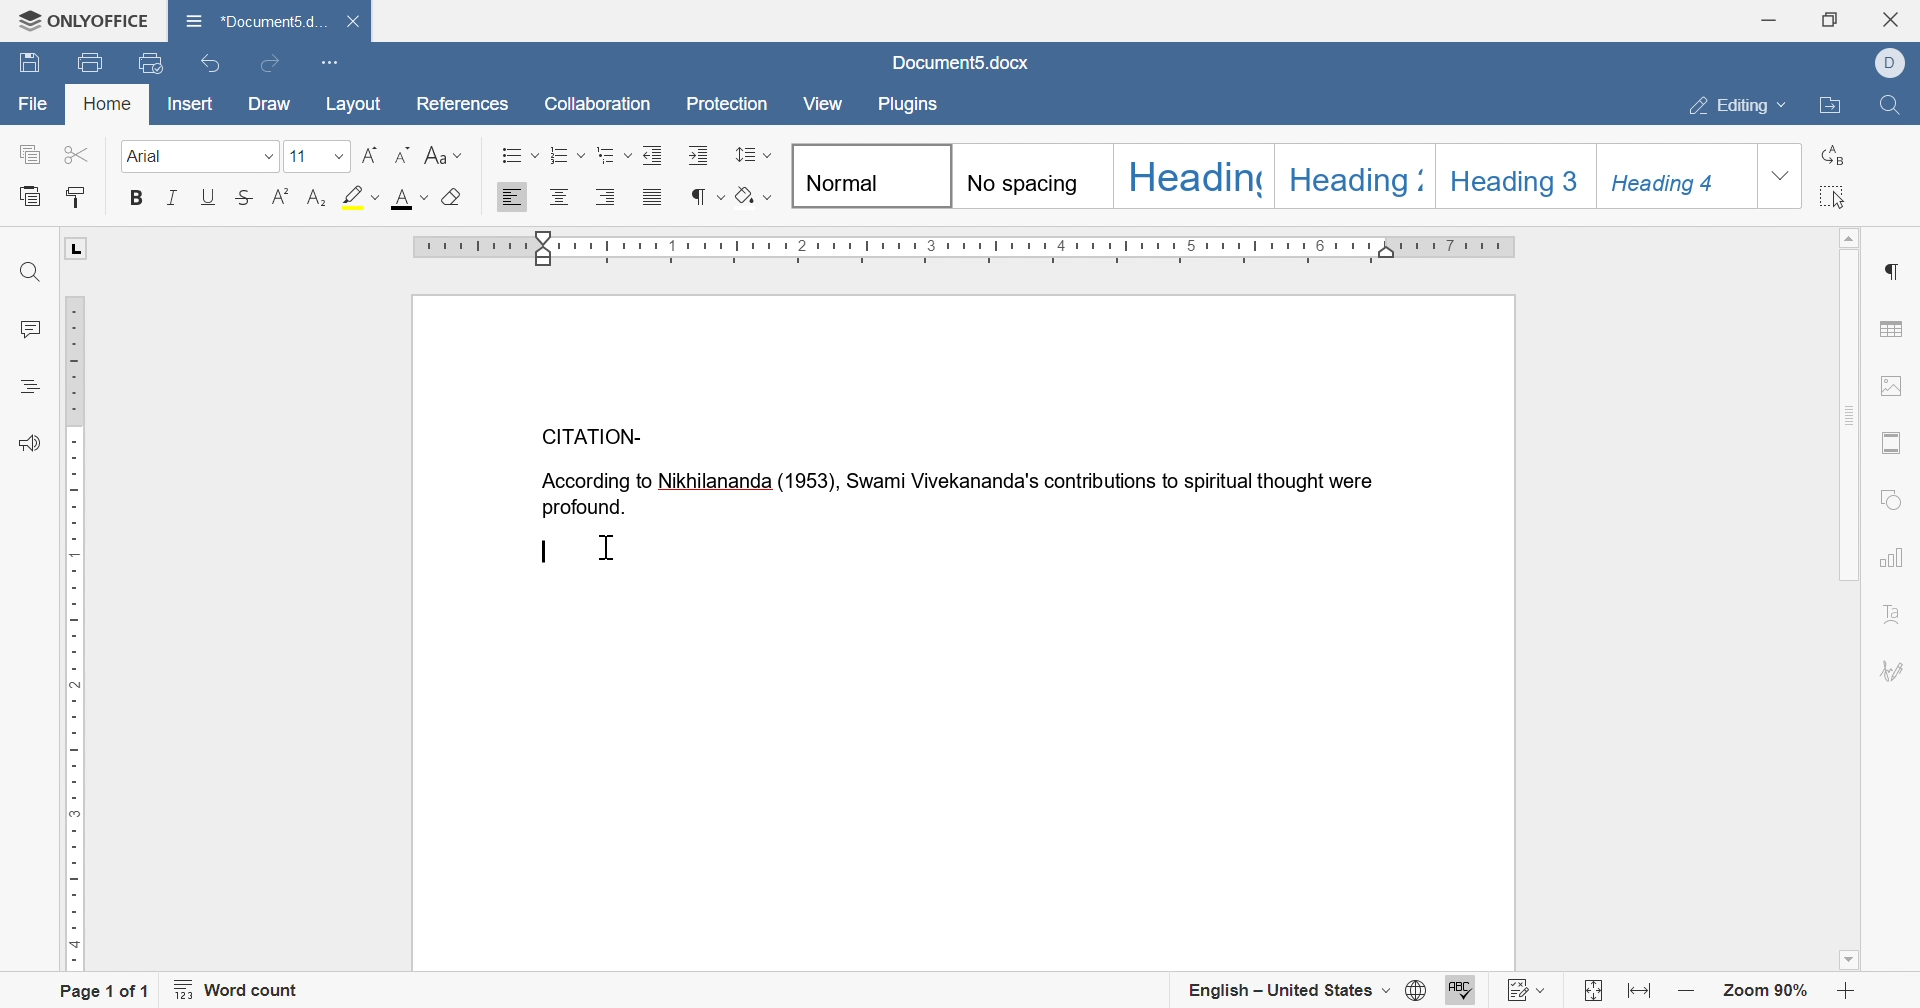  I want to click on comments, so click(33, 329).